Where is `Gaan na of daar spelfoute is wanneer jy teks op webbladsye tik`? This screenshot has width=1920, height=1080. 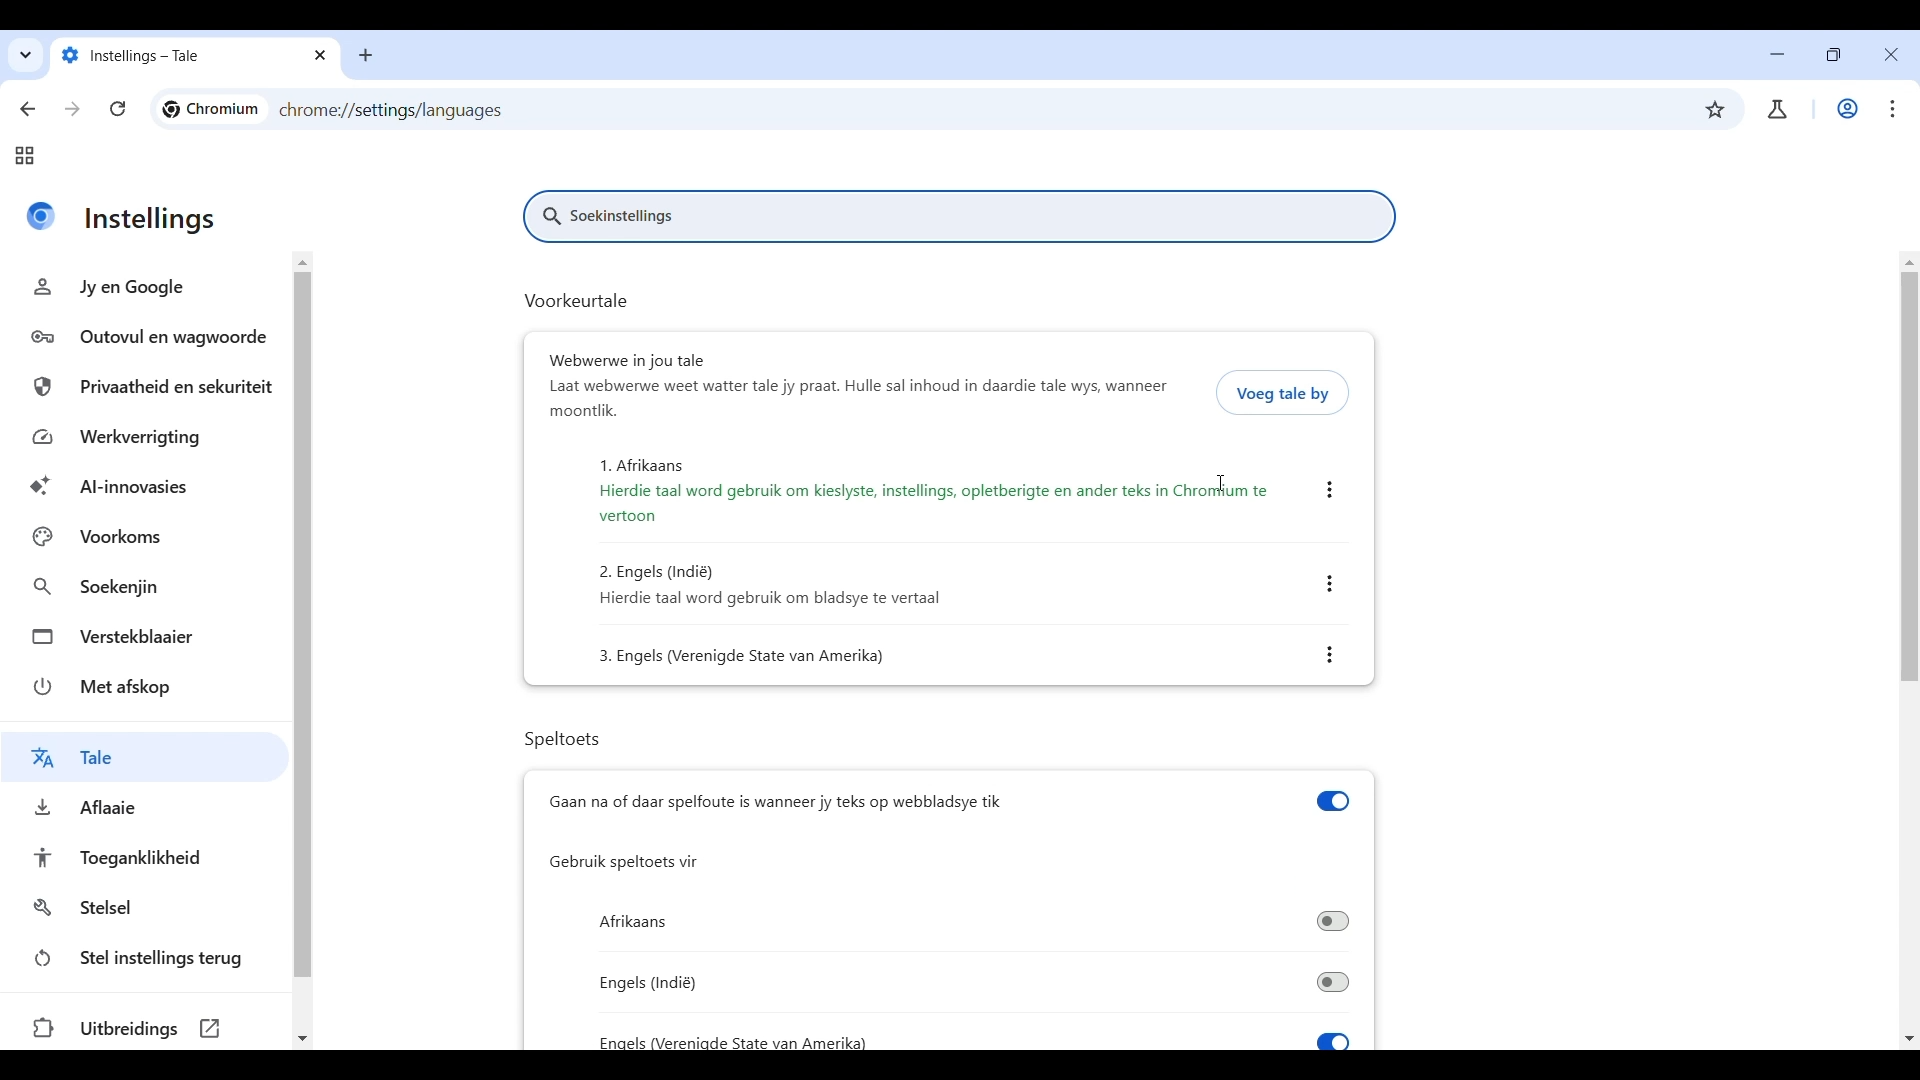 Gaan na of daar spelfoute is wanneer jy teks op webbladsye tik is located at coordinates (780, 804).